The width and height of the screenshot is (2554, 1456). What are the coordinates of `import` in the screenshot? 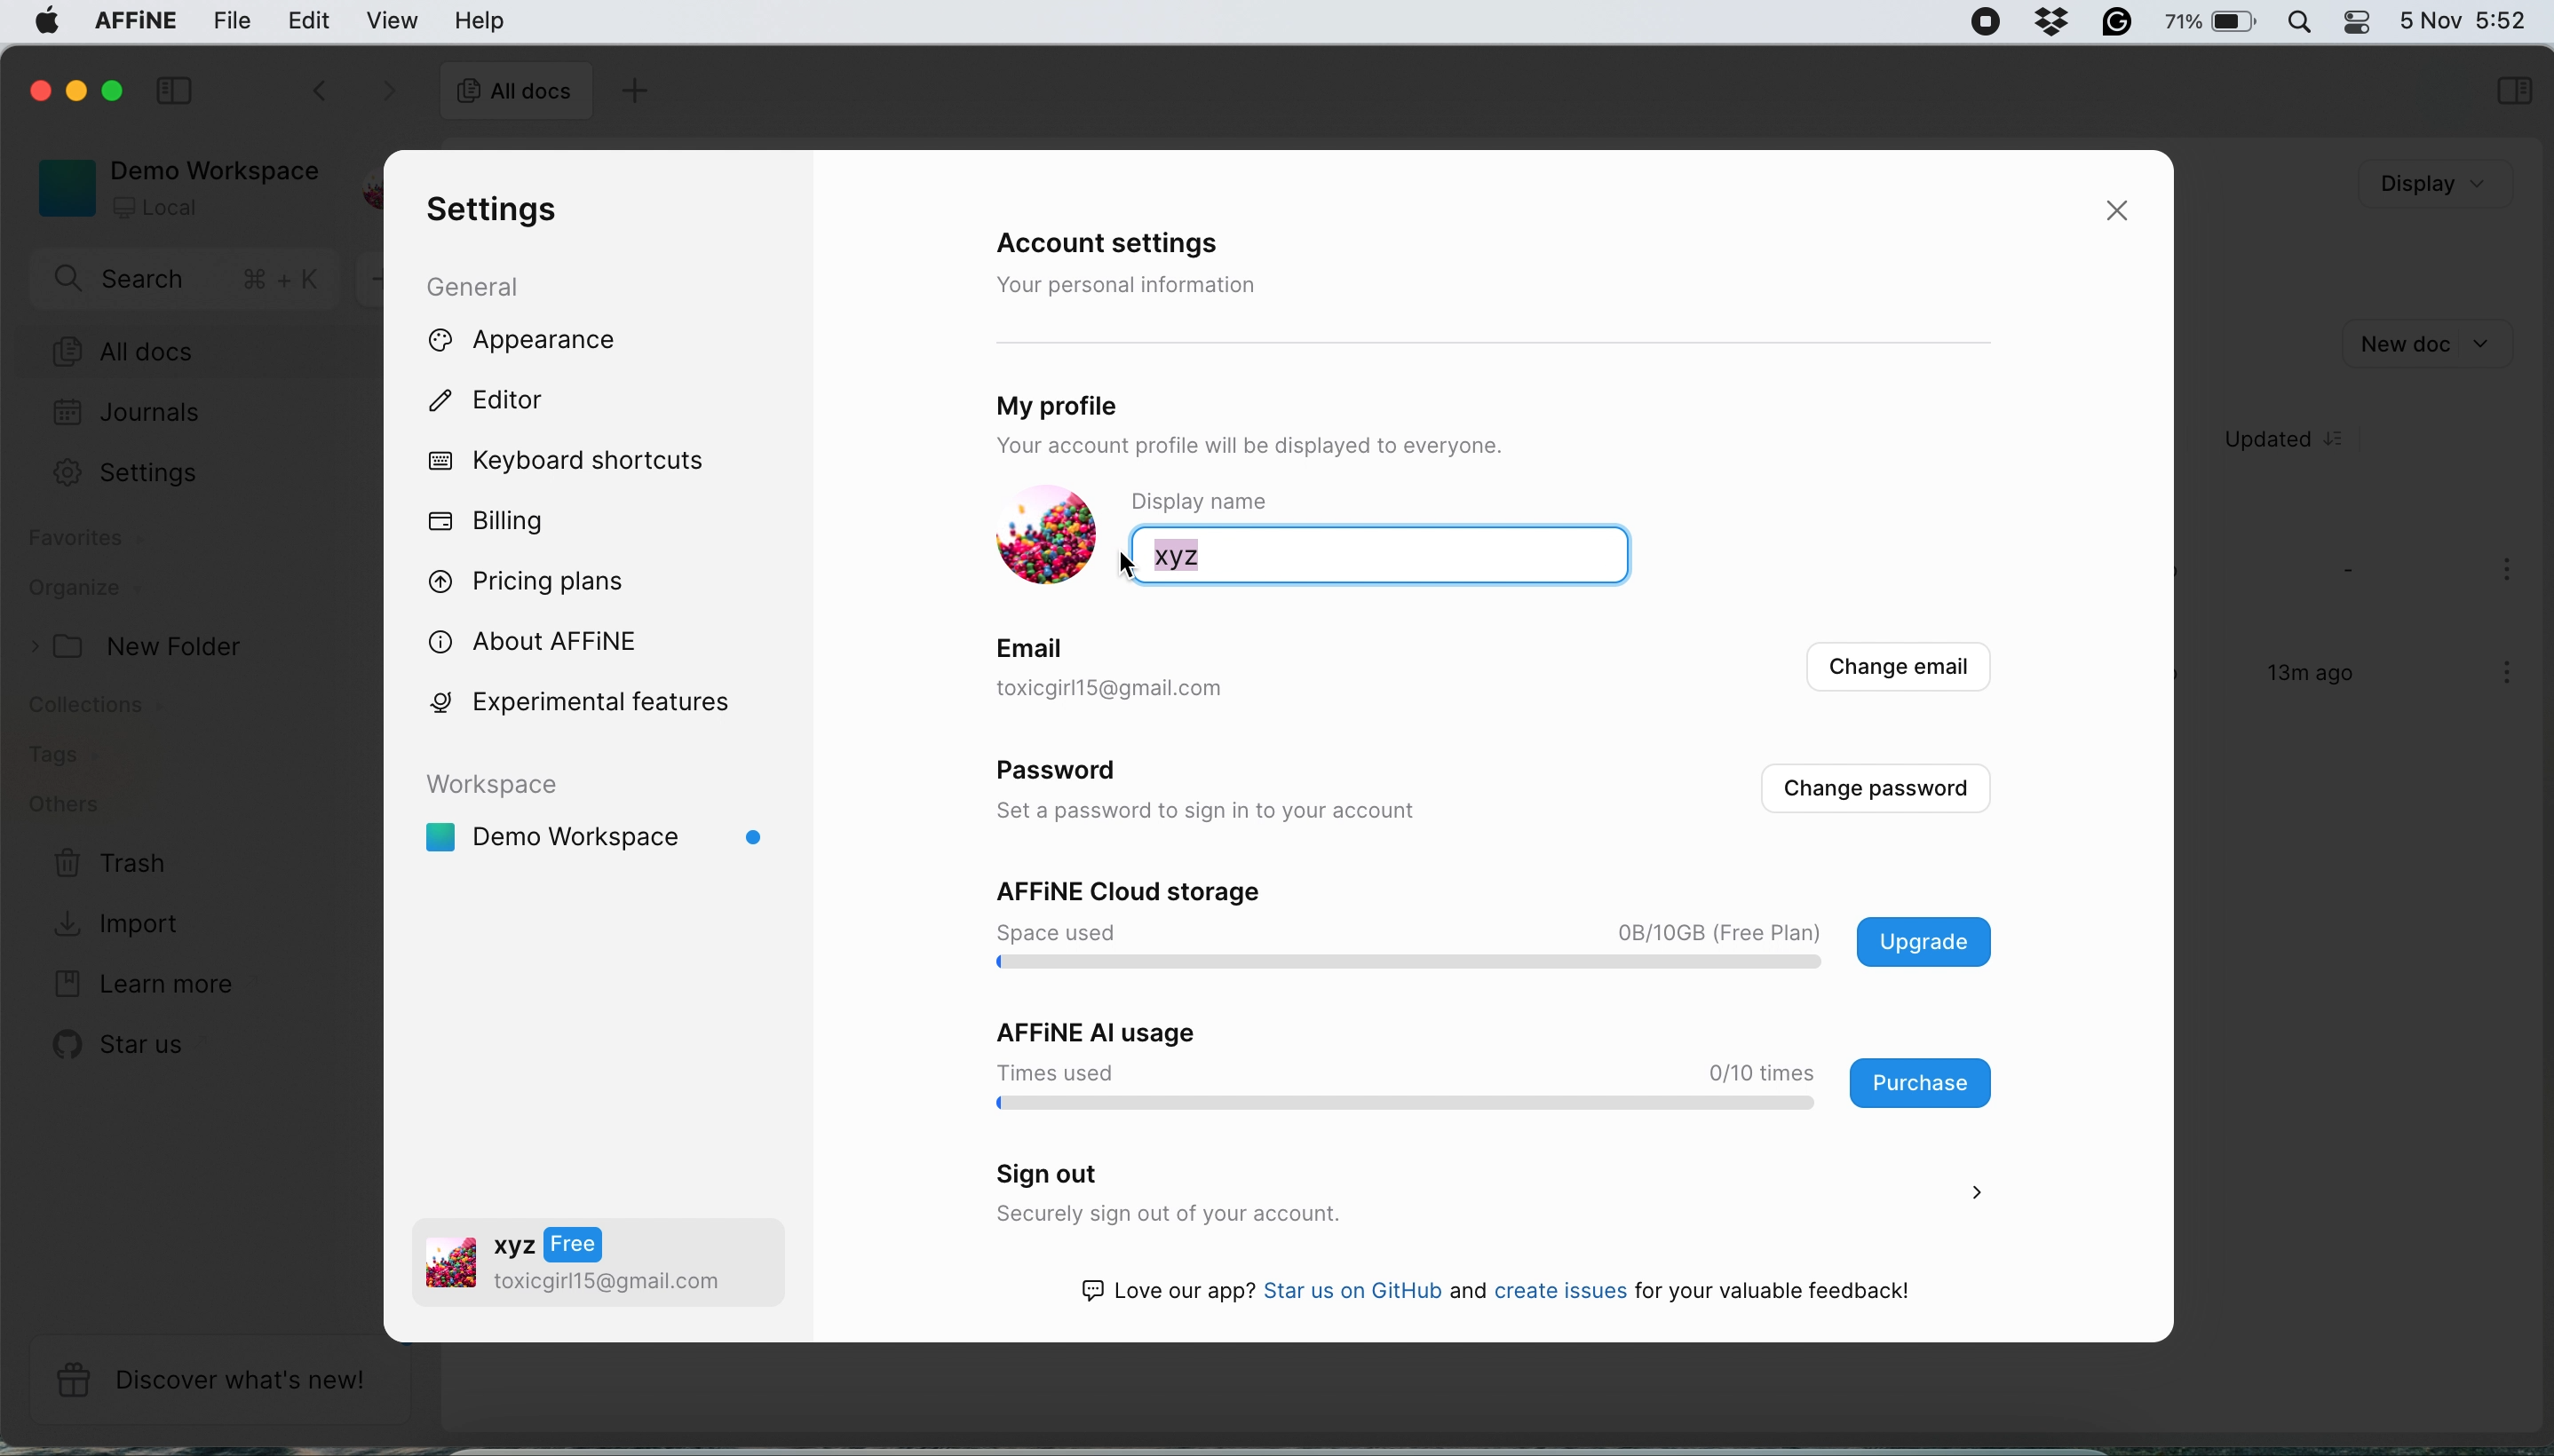 It's located at (122, 921).